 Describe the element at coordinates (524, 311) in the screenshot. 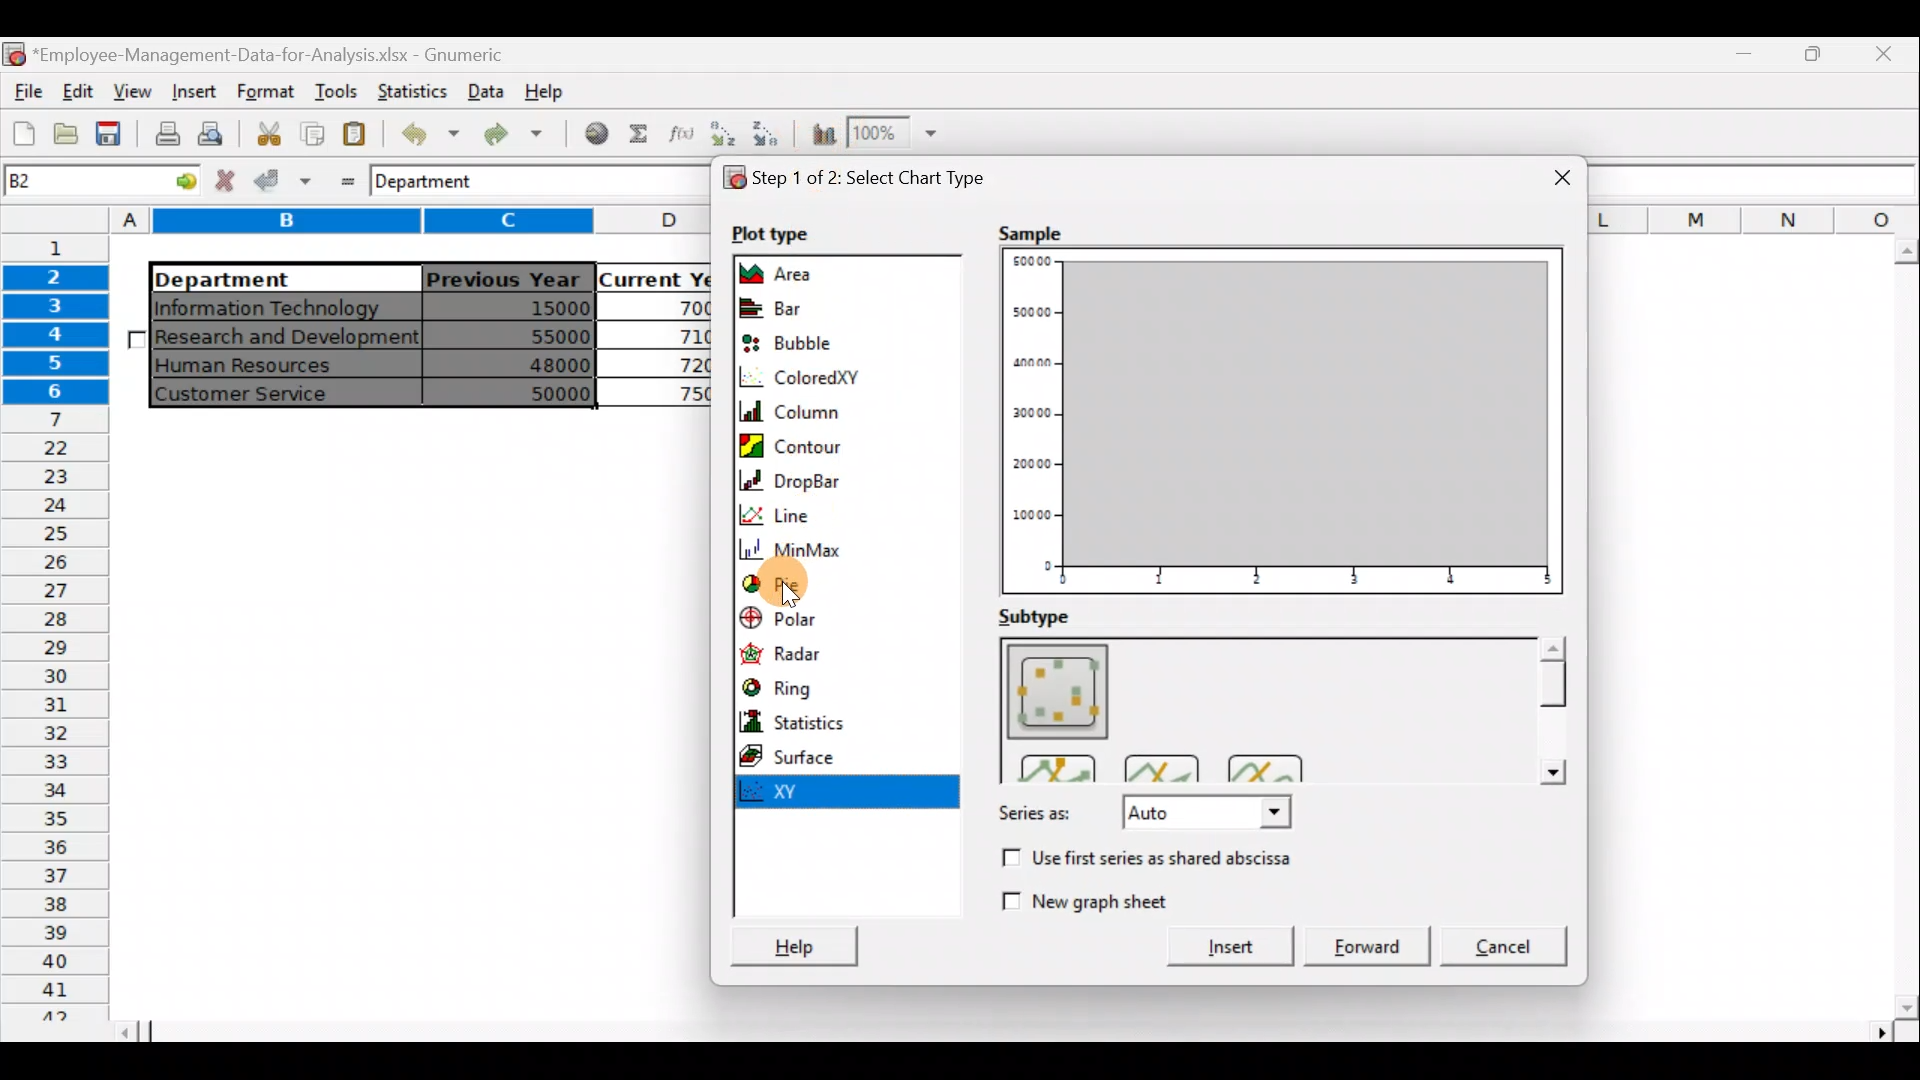

I see `15000` at that location.